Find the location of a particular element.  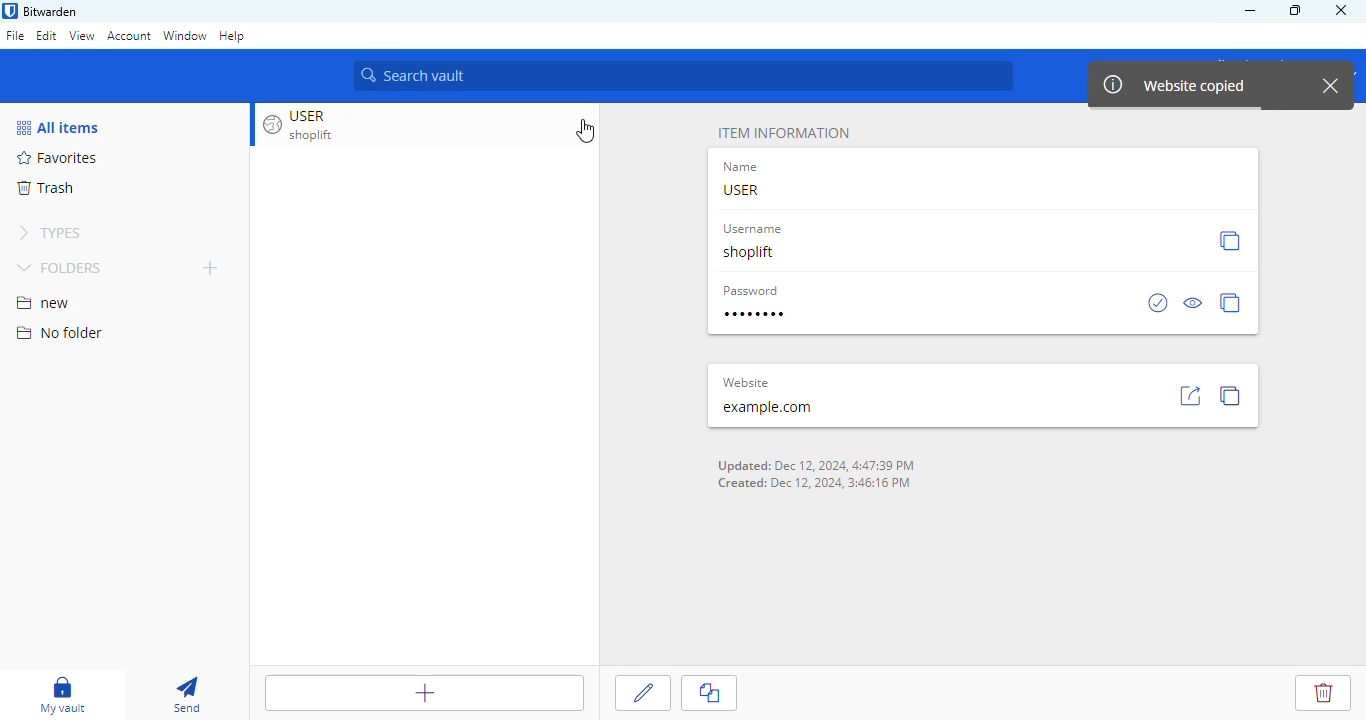

edit is located at coordinates (645, 693).